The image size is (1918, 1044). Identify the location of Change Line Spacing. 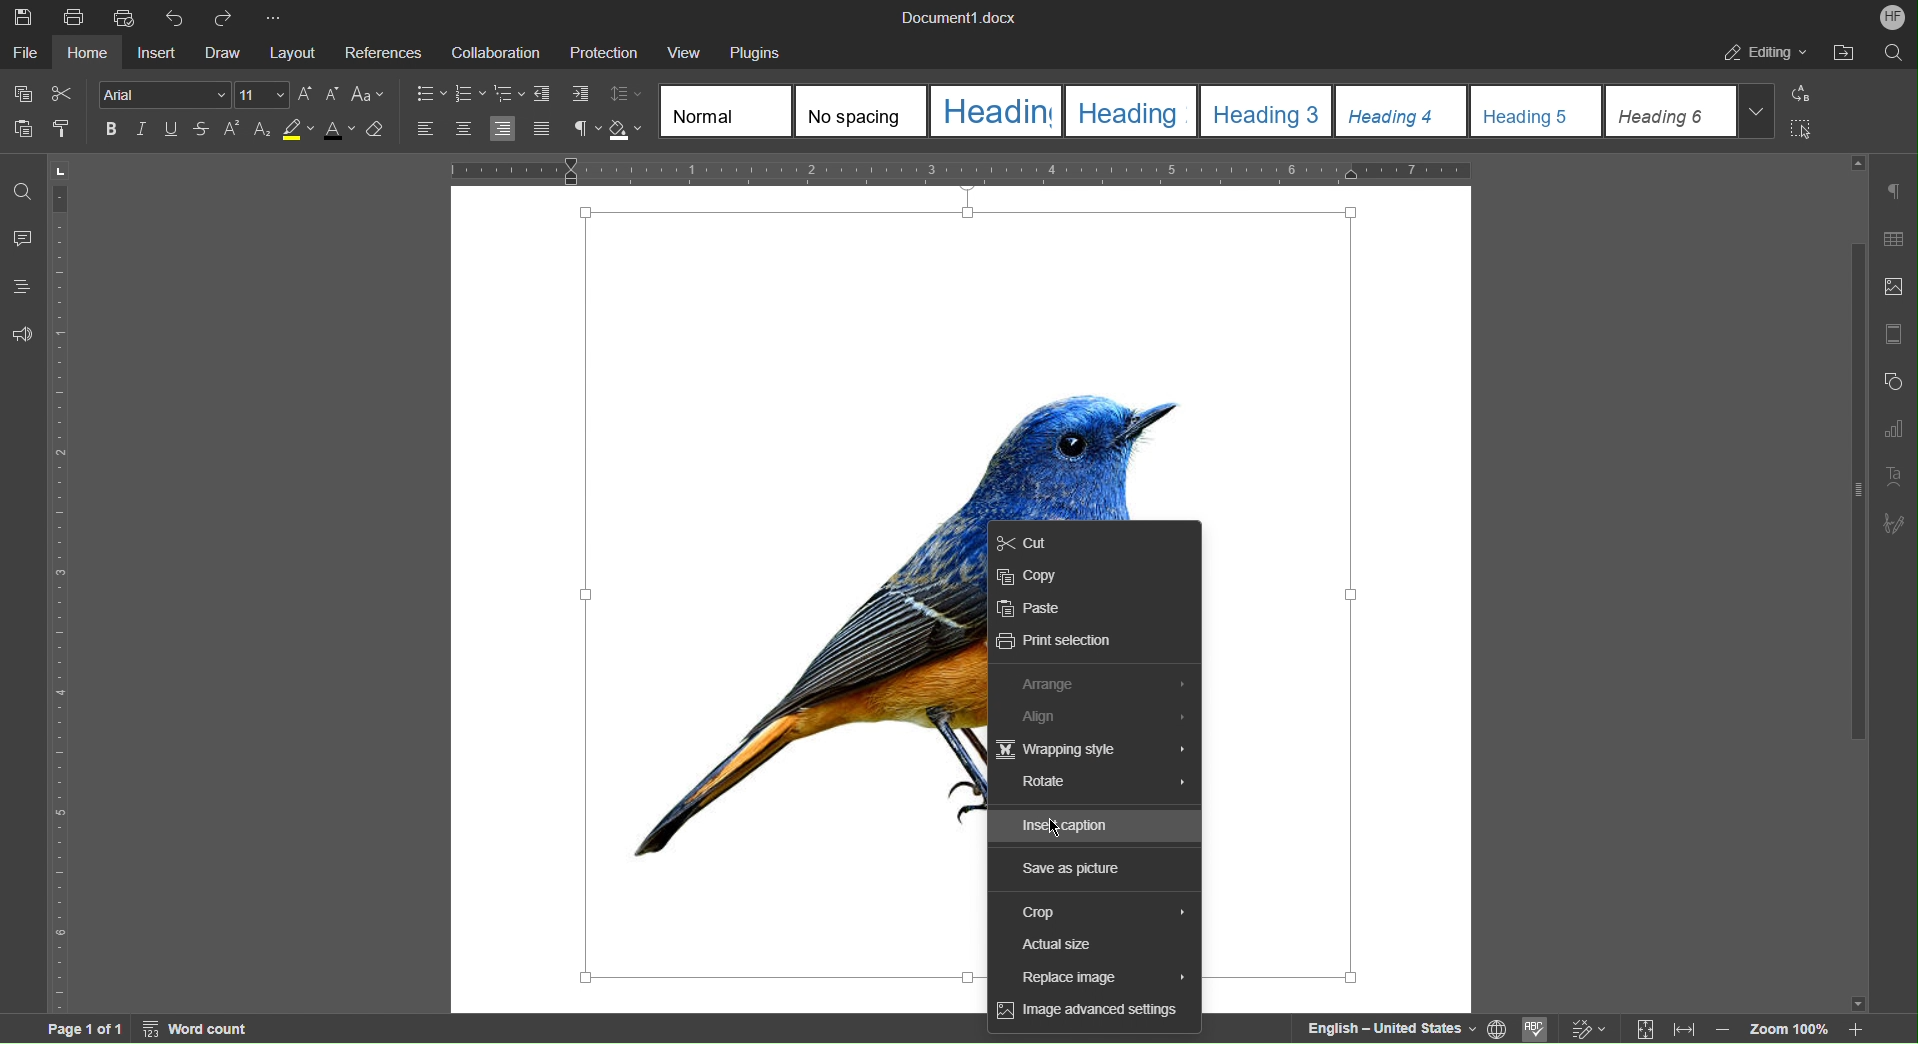
(626, 94).